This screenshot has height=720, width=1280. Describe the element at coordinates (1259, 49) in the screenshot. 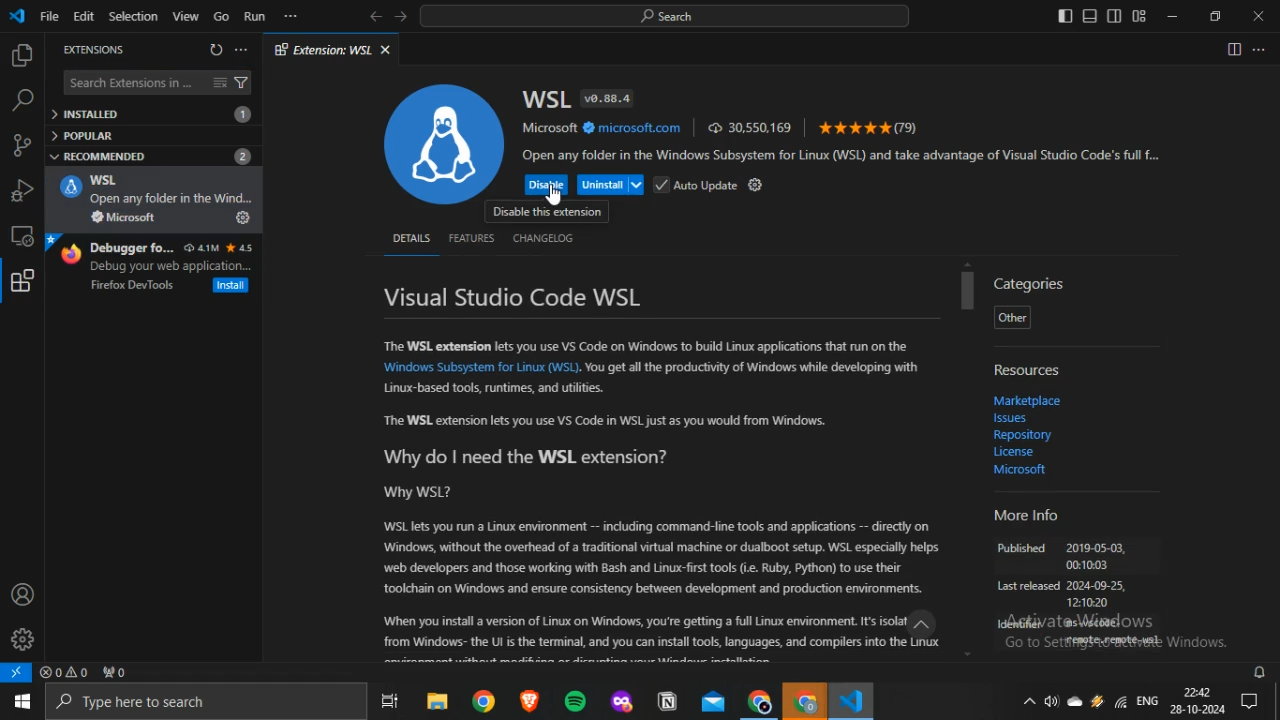

I see `More actions...` at that location.